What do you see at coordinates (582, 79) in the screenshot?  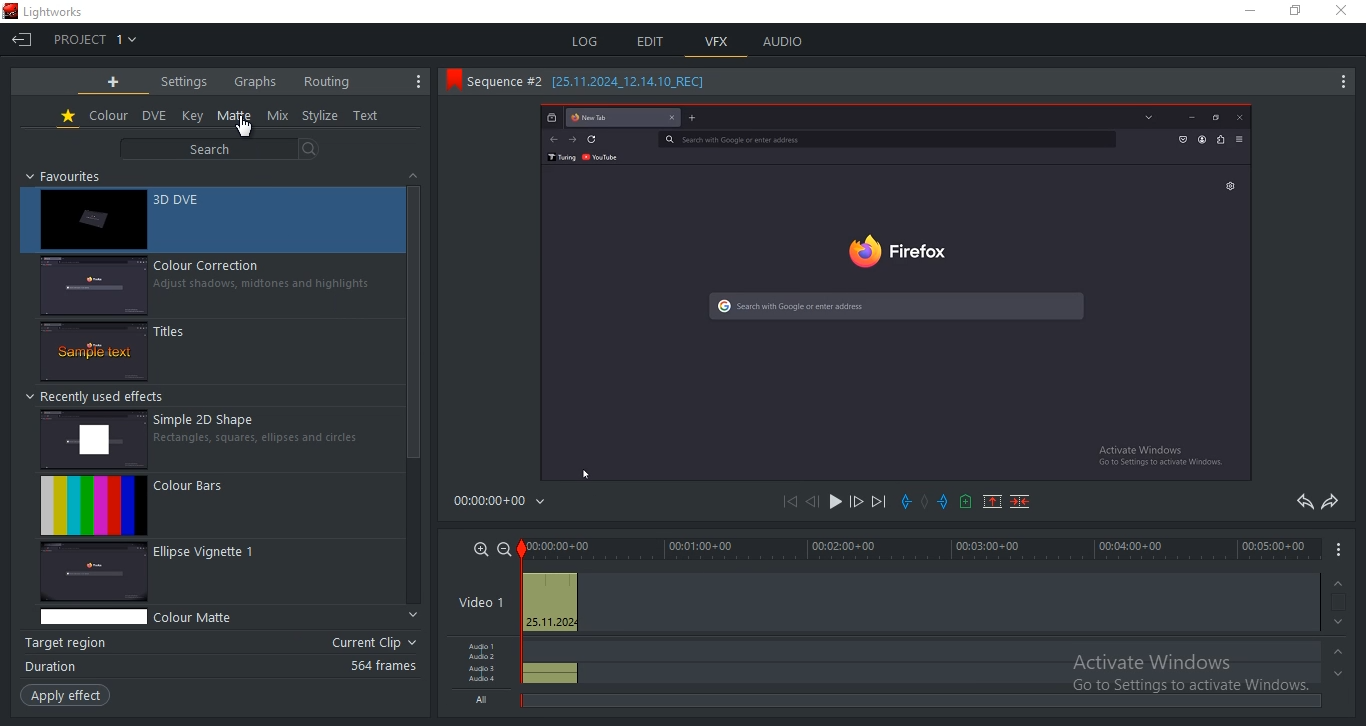 I see `sequence title` at bounding box center [582, 79].